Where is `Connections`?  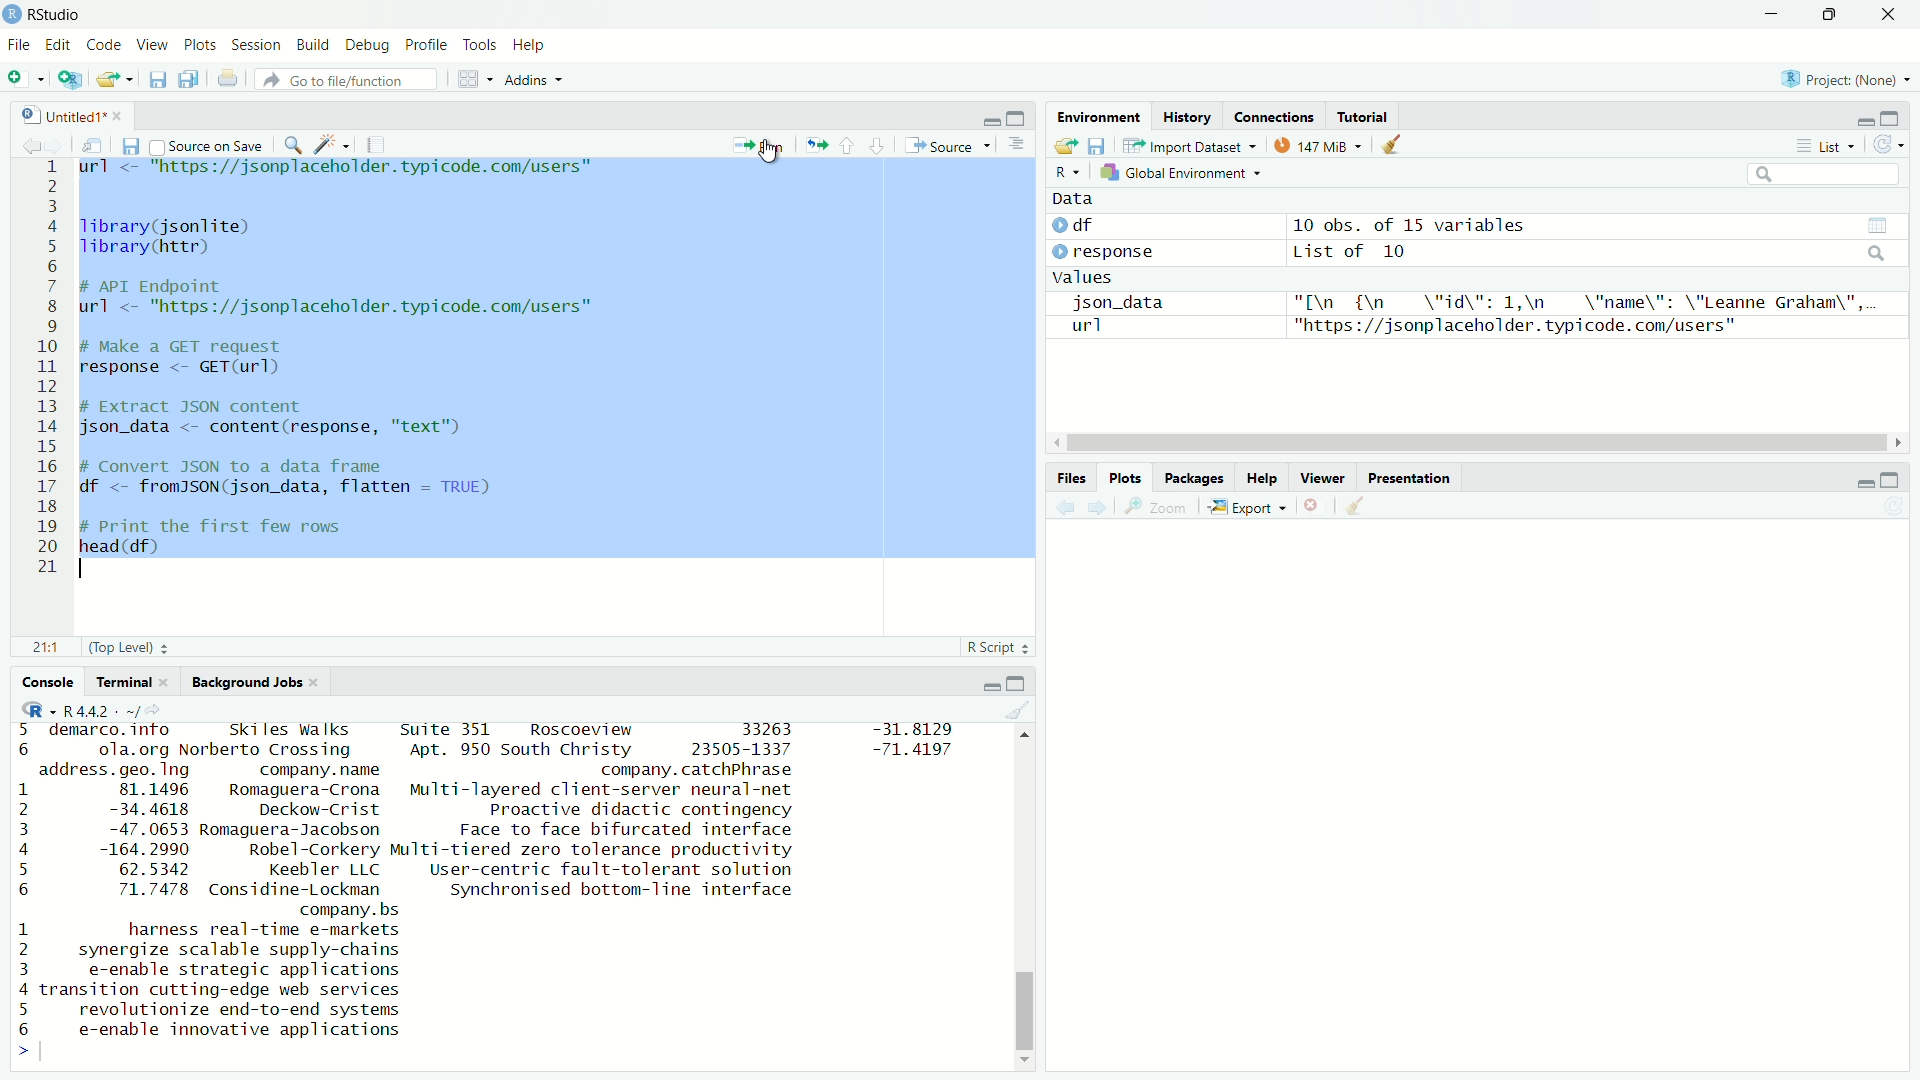
Connections is located at coordinates (1273, 117).